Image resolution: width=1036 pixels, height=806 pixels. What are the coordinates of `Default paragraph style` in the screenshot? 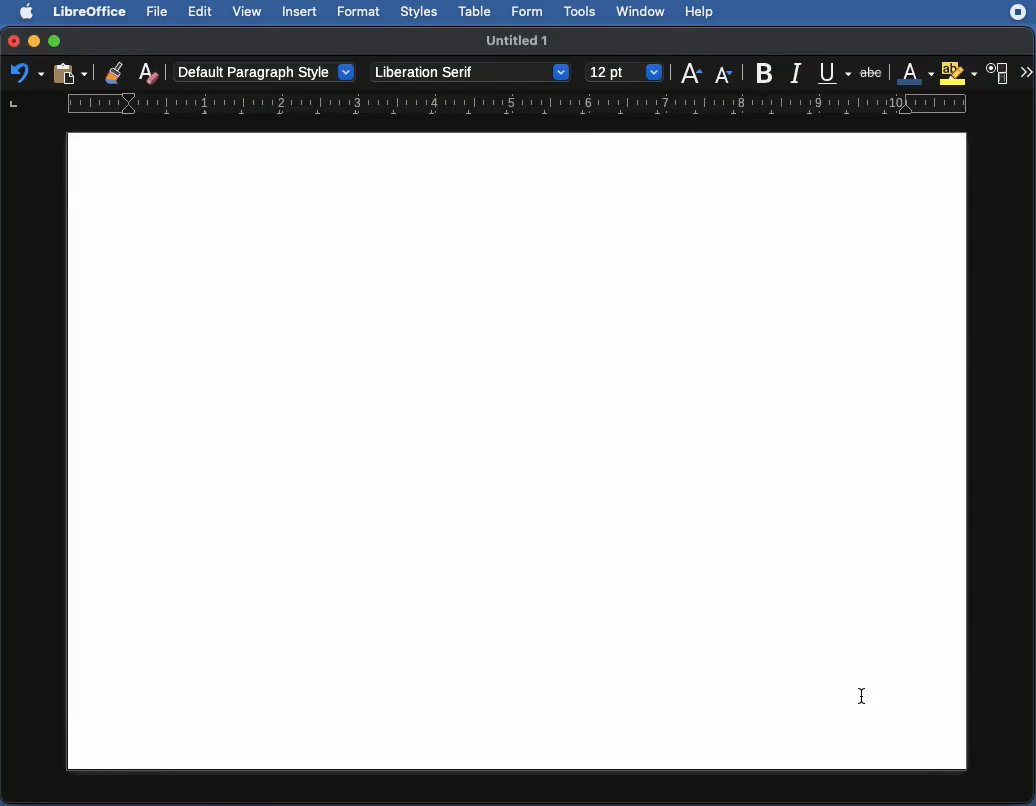 It's located at (271, 74).